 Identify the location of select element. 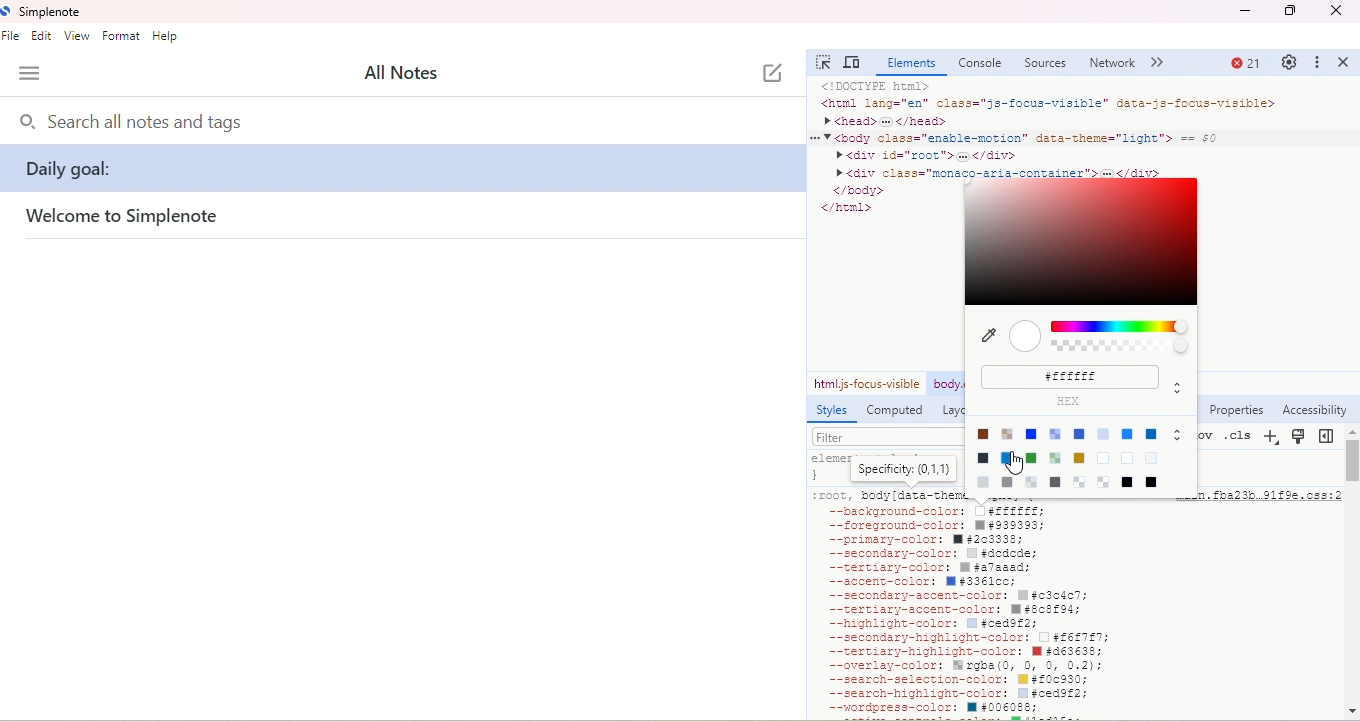
(824, 62).